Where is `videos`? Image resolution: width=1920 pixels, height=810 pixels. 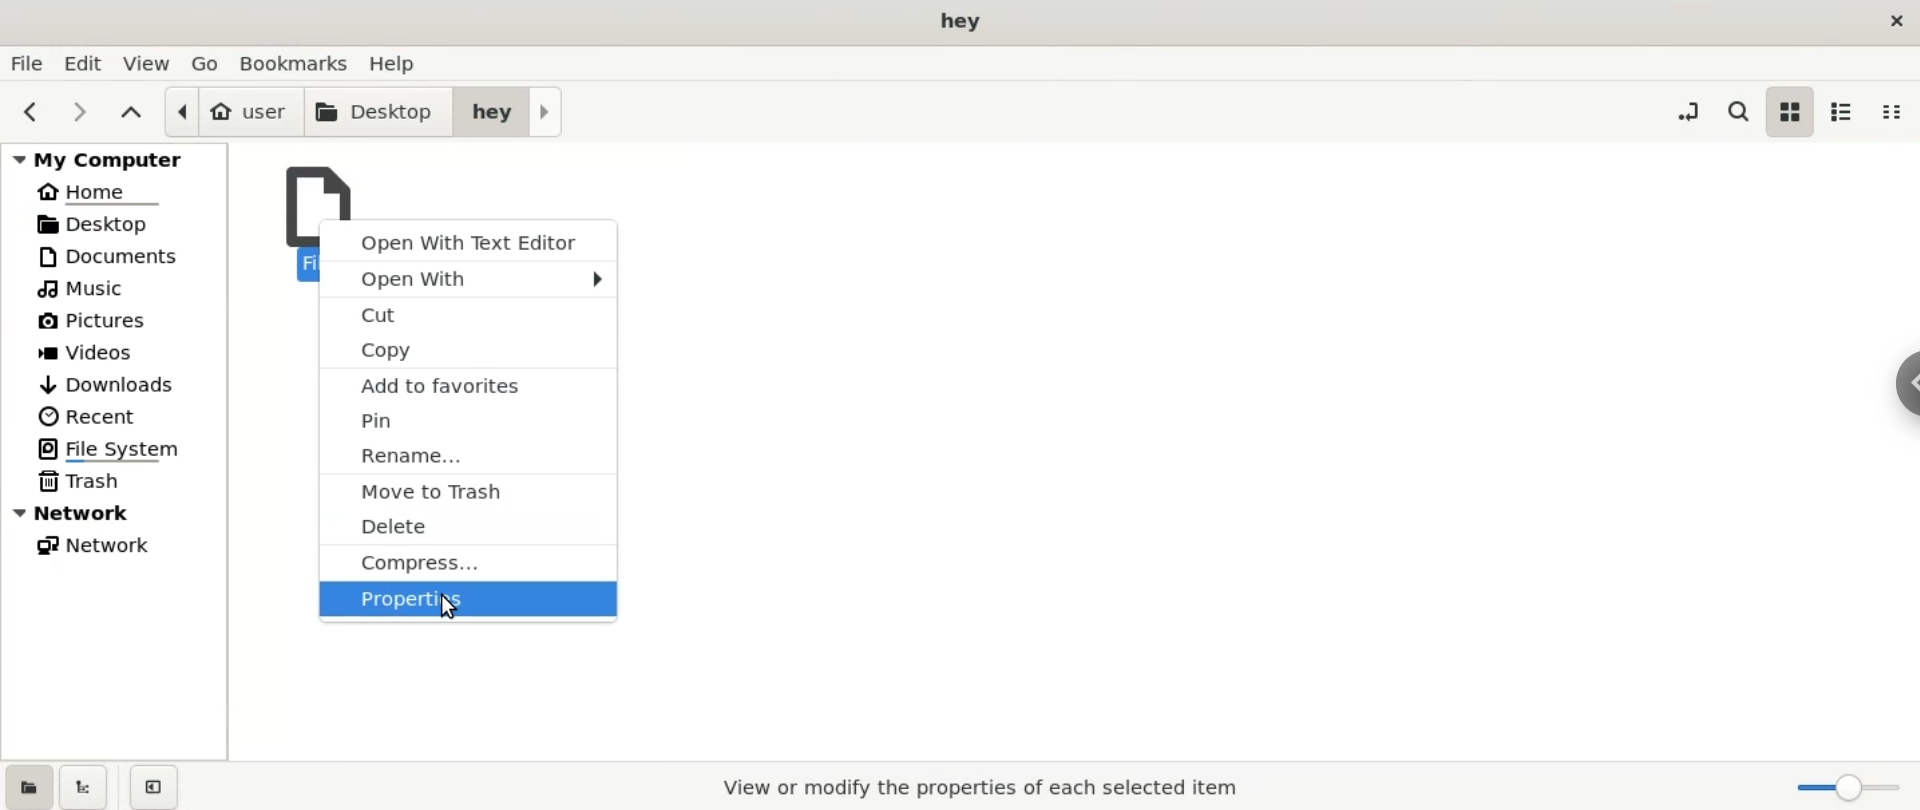
videos is located at coordinates (114, 352).